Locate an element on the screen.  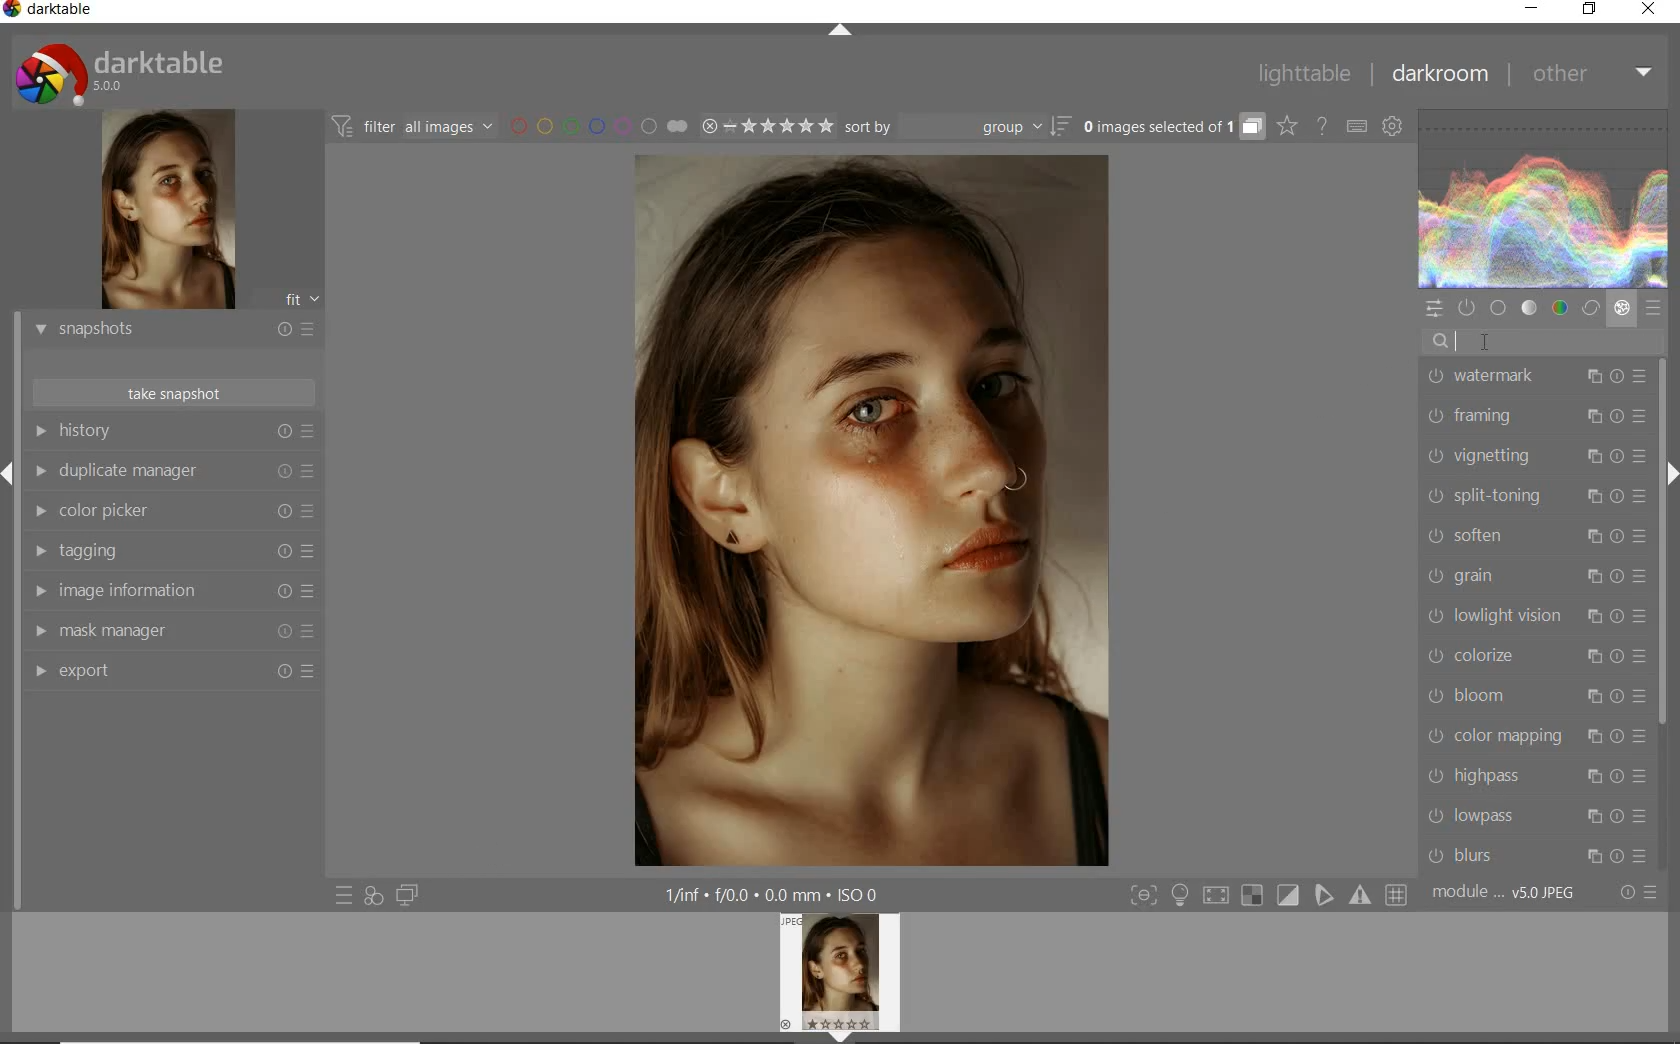
color mapping is located at coordinates (1533, 735).